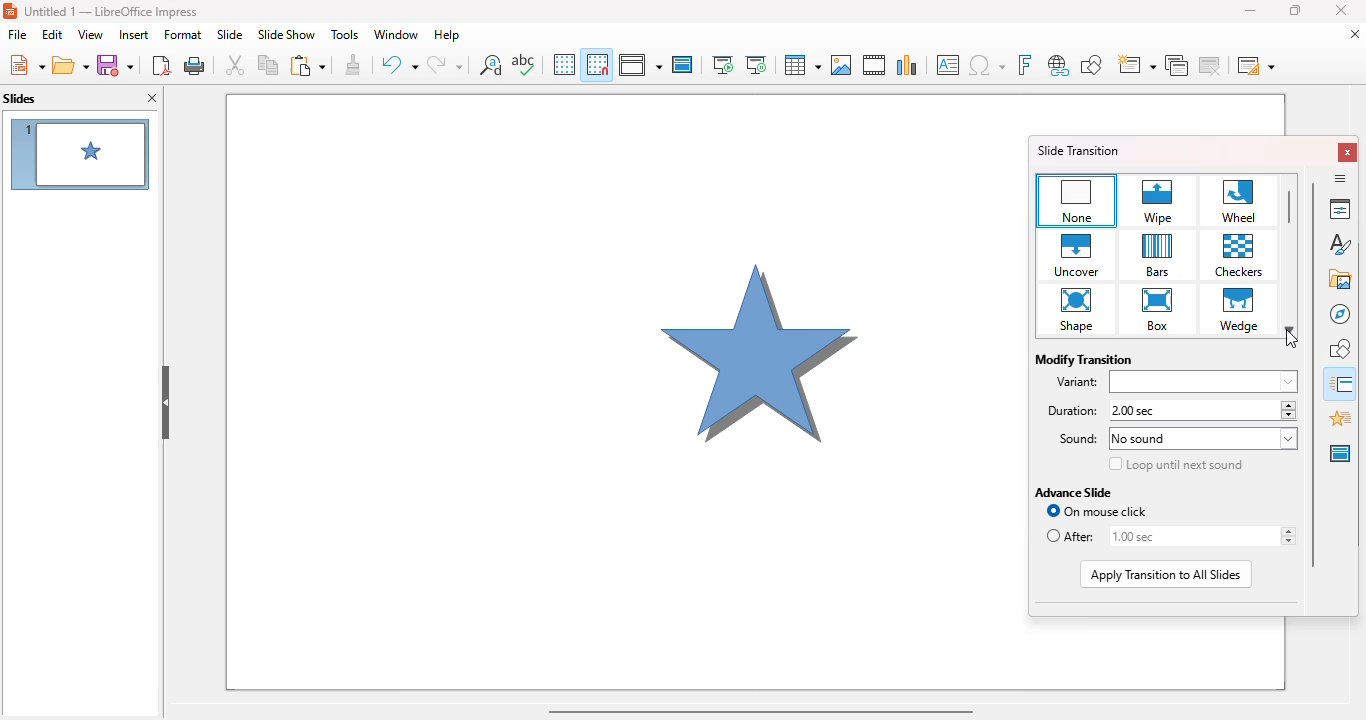 The width and height of the screenshot is (1366, 720). What do you see at coordinates (1211, 65) in the screenshot?
I see `delete slide` at bounding box center [1211, 65].